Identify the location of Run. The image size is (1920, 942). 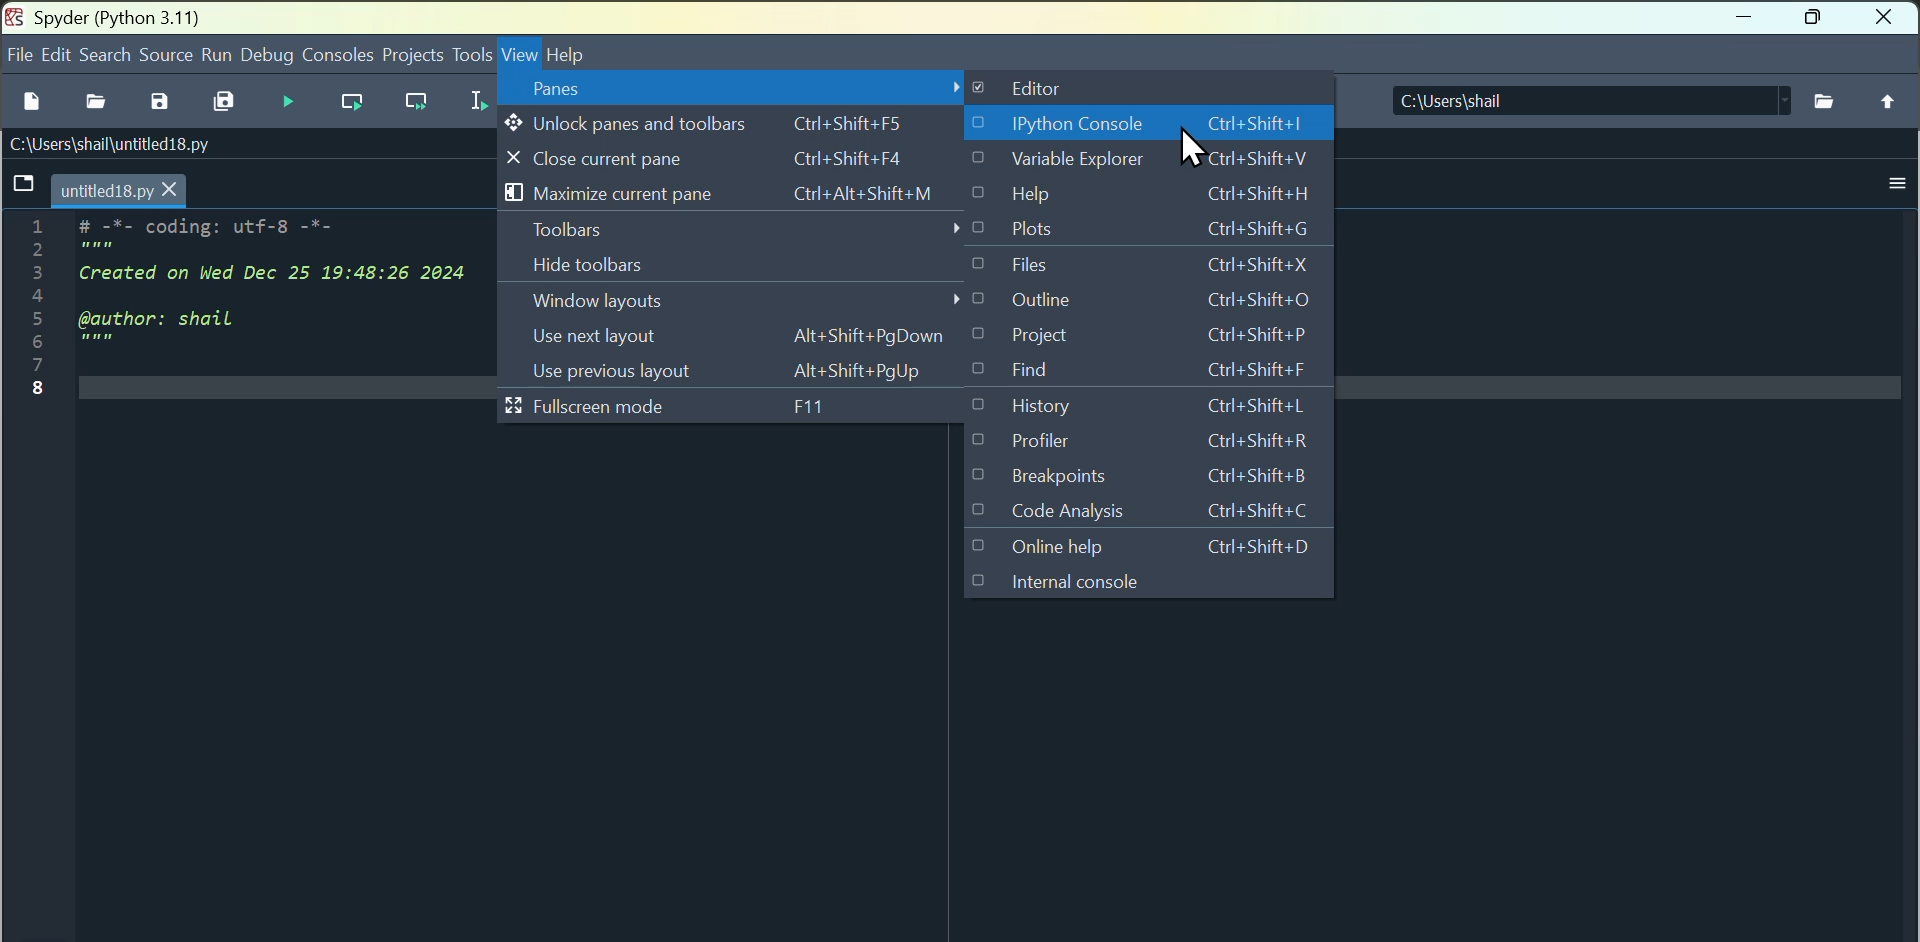
(215, 53).